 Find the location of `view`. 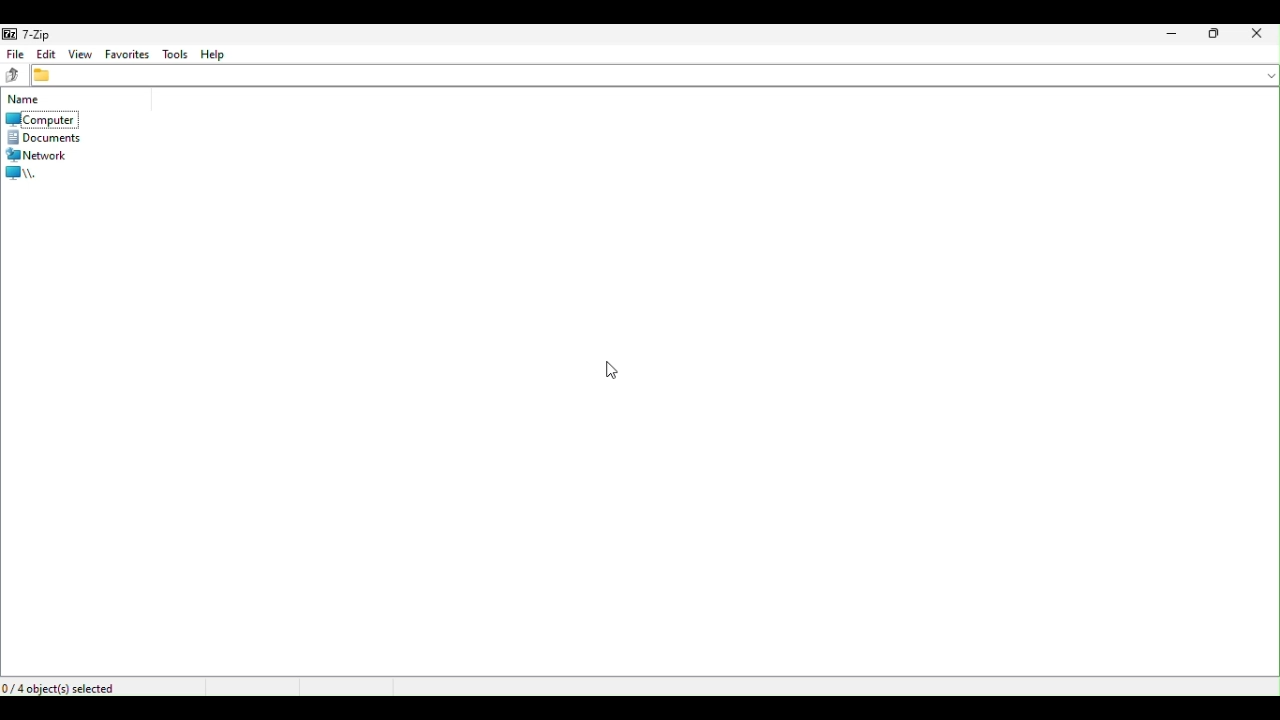

view is located at coordinates (80, 55).